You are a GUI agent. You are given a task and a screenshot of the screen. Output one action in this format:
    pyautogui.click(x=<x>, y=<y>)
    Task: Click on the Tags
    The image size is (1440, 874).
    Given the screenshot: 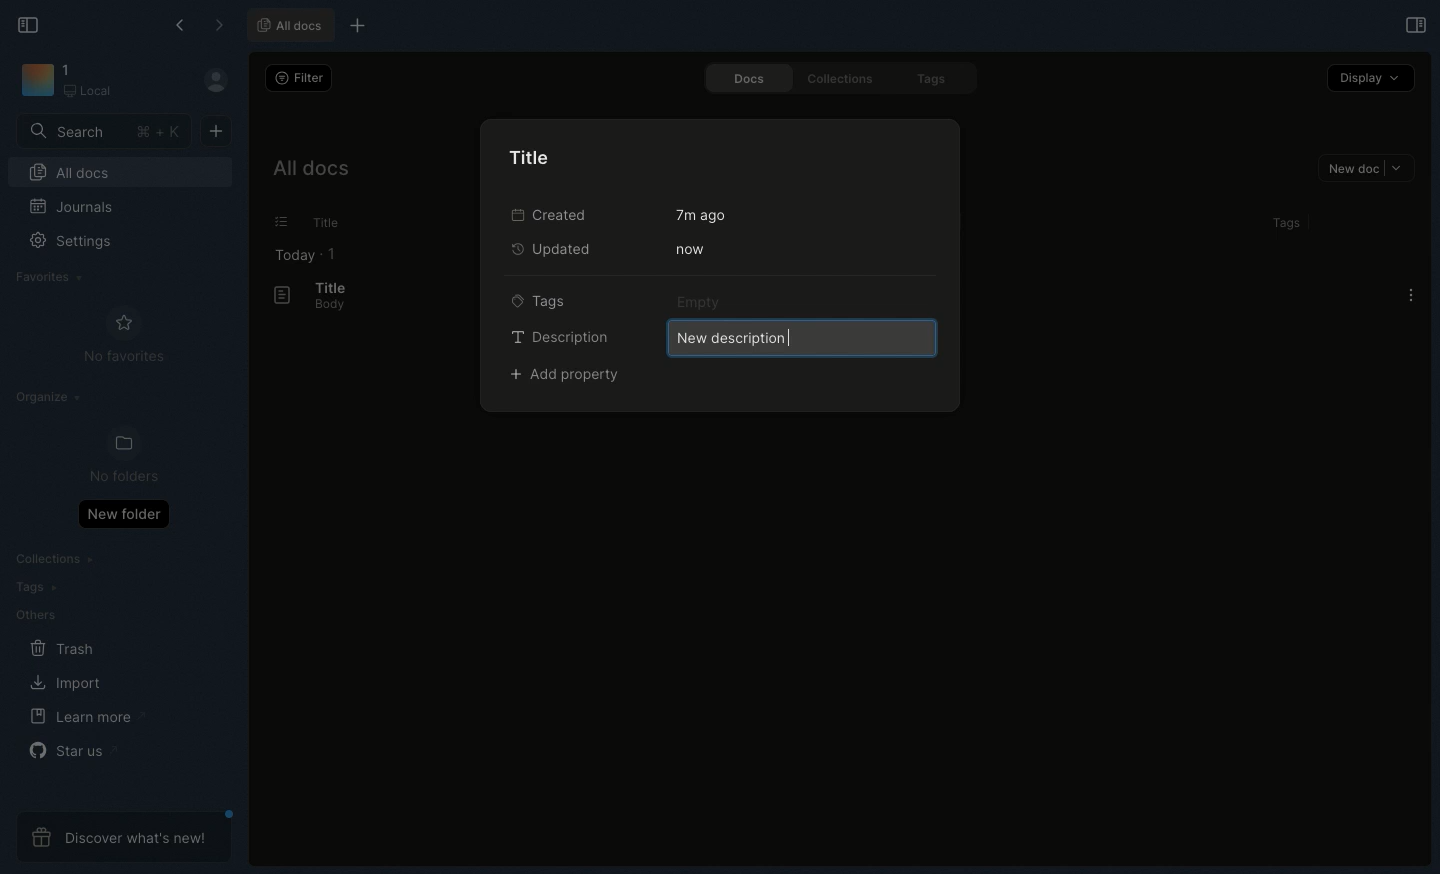 What is the action you would take?
    pyautogui.click(x=32, y=587)
    